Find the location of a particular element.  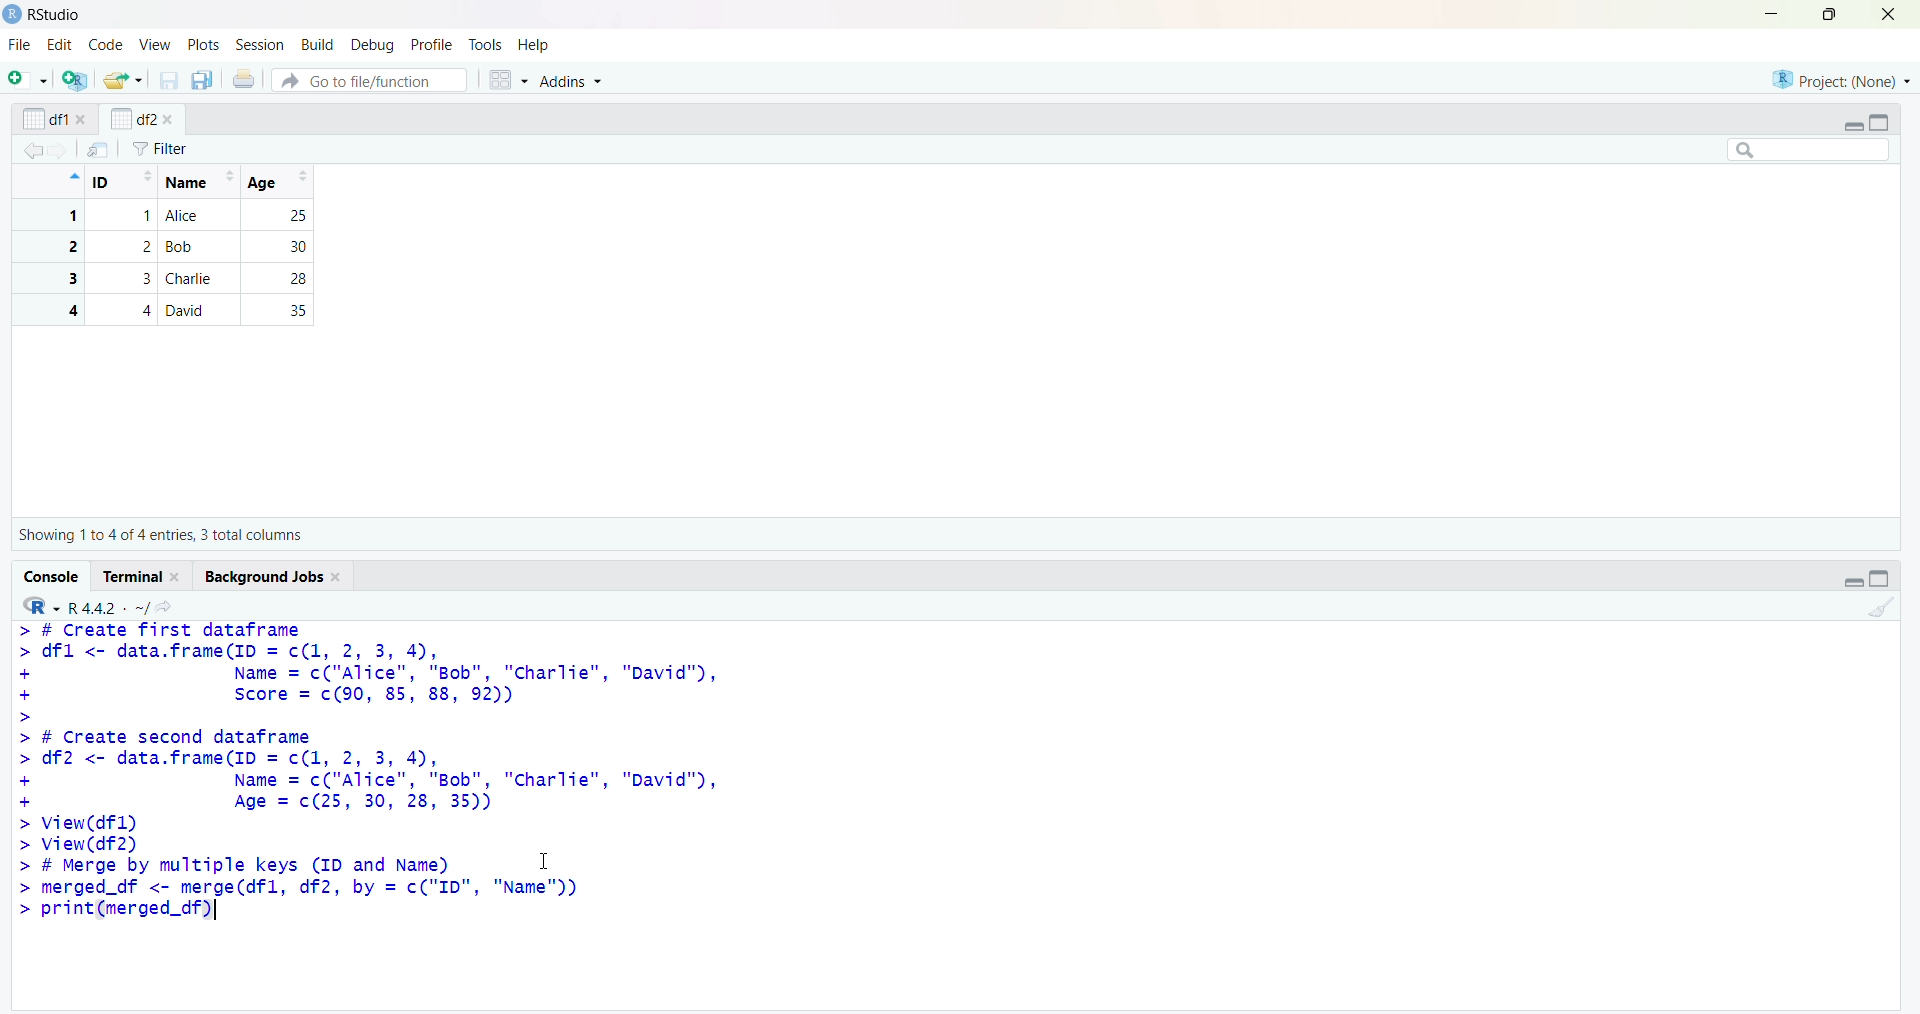

maximize is located at coordinates (1832, 14).